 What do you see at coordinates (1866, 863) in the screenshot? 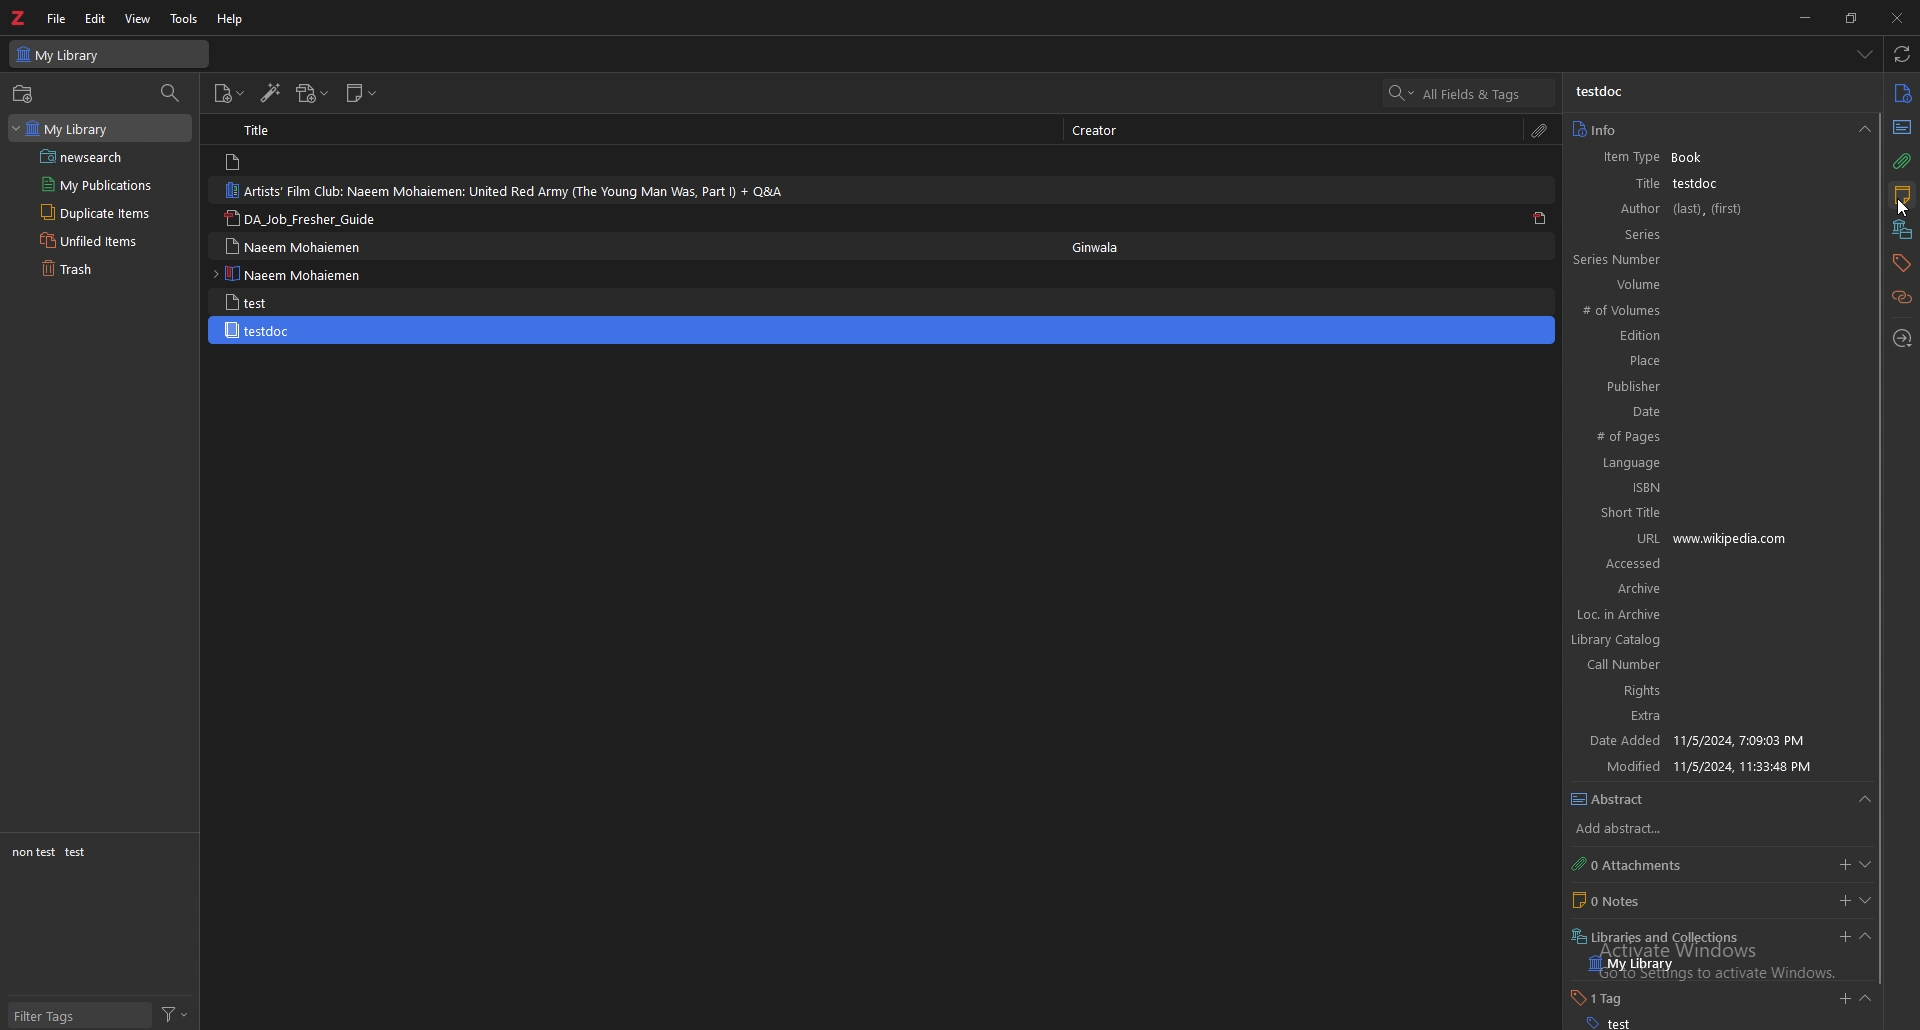
I see `show` at bounding box center [1866, 863].